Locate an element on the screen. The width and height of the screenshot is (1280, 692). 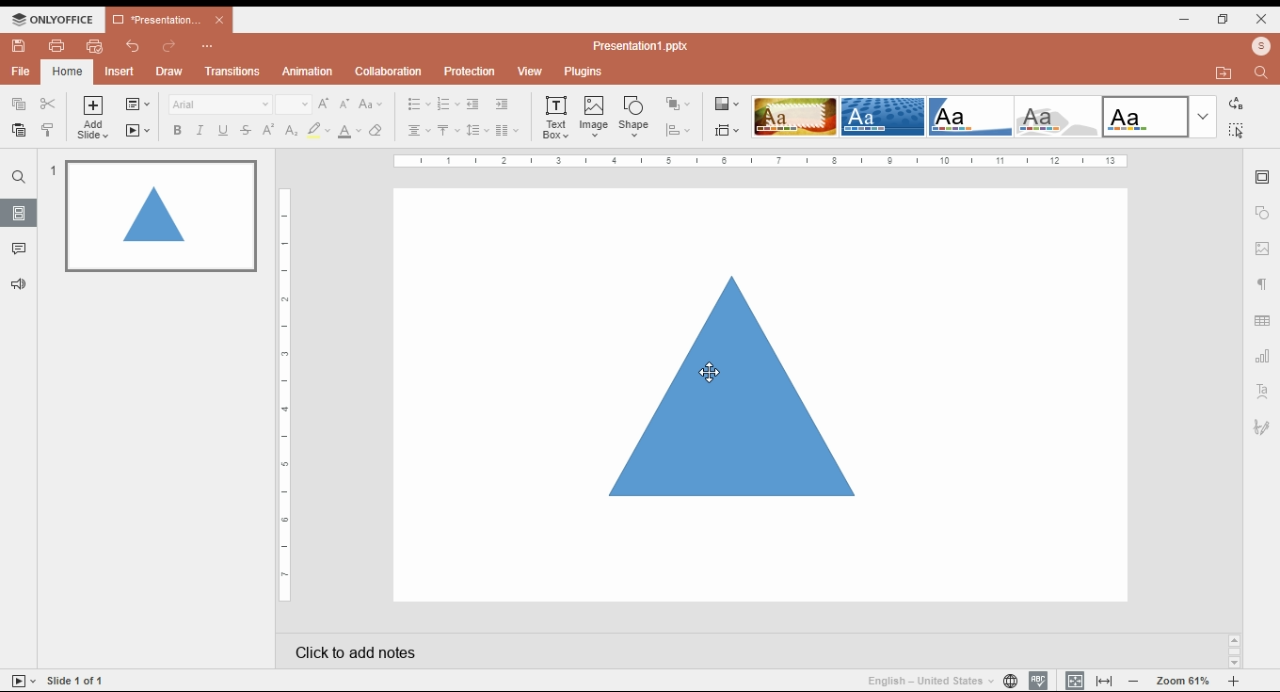
icon and menu button is located at coordinates (52, 19).